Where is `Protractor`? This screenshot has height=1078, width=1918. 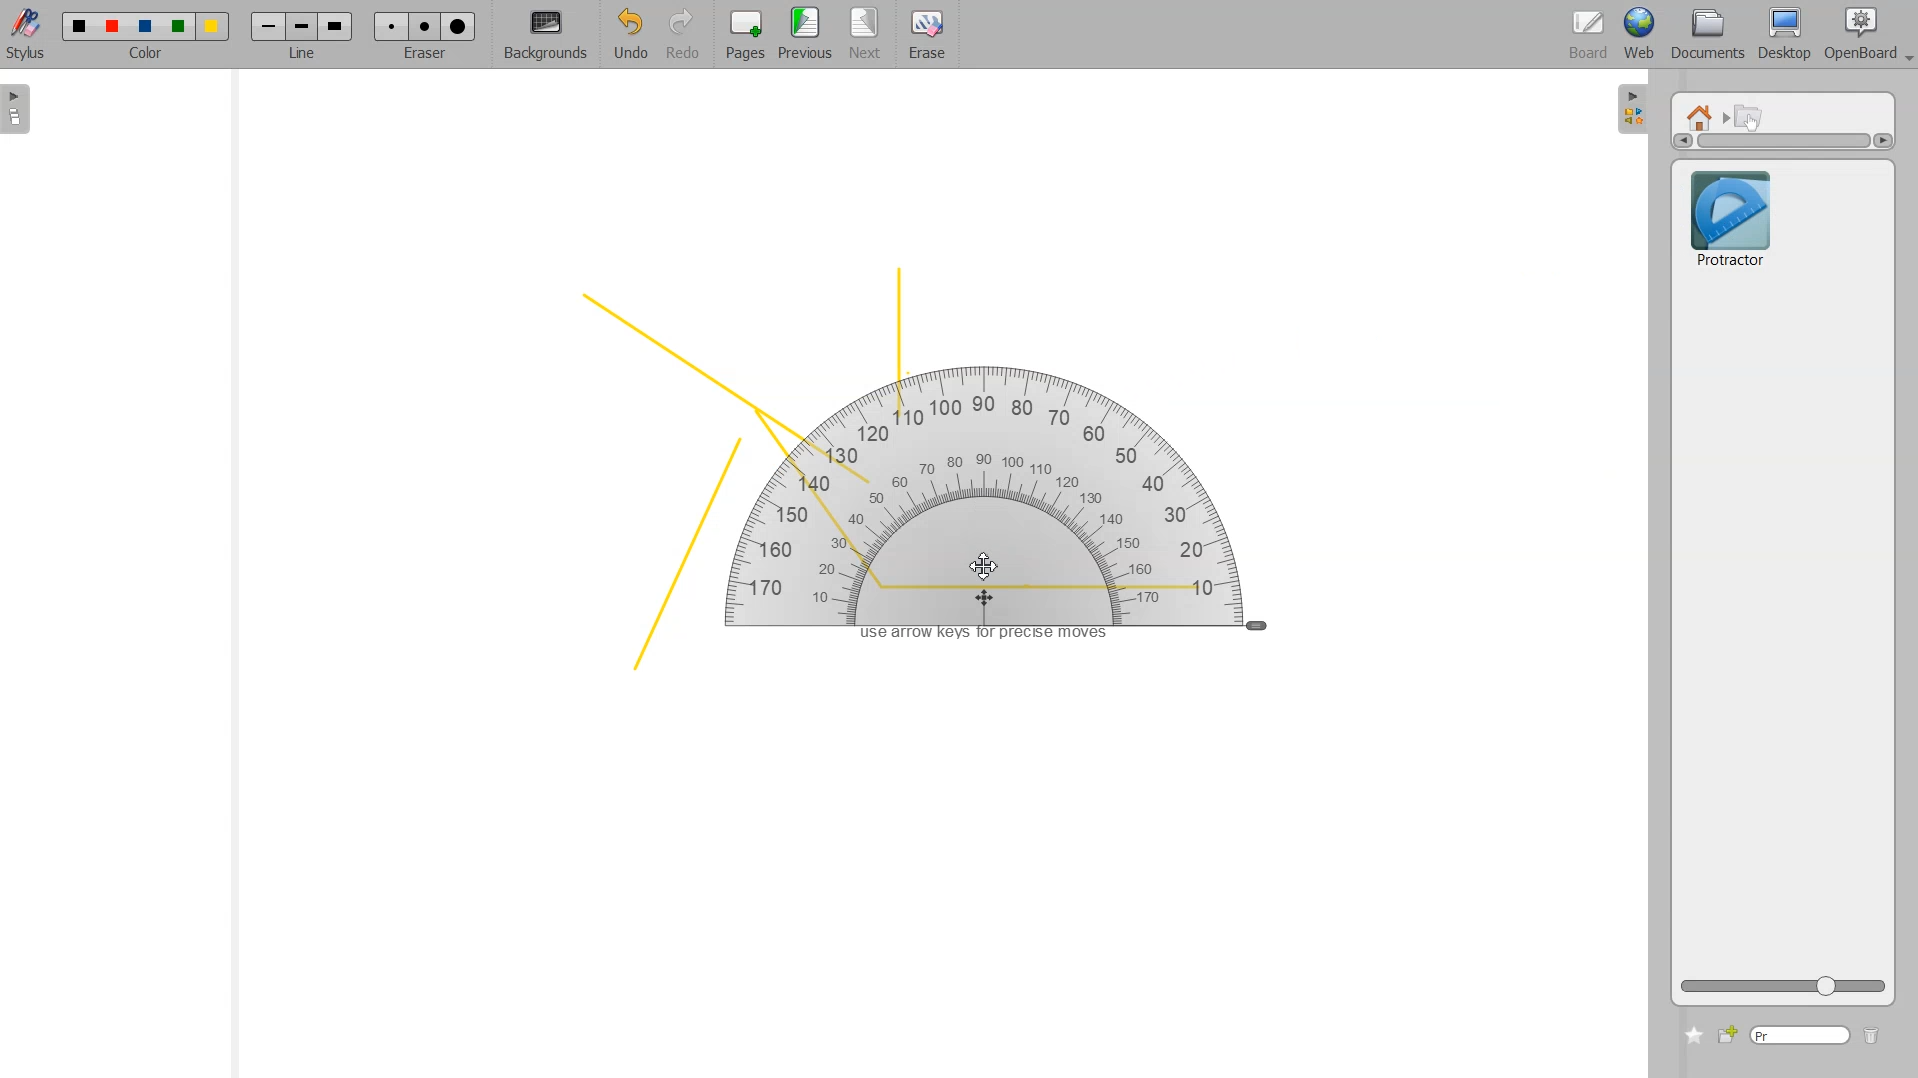 Protractor is located at coordinates (1730, 216).